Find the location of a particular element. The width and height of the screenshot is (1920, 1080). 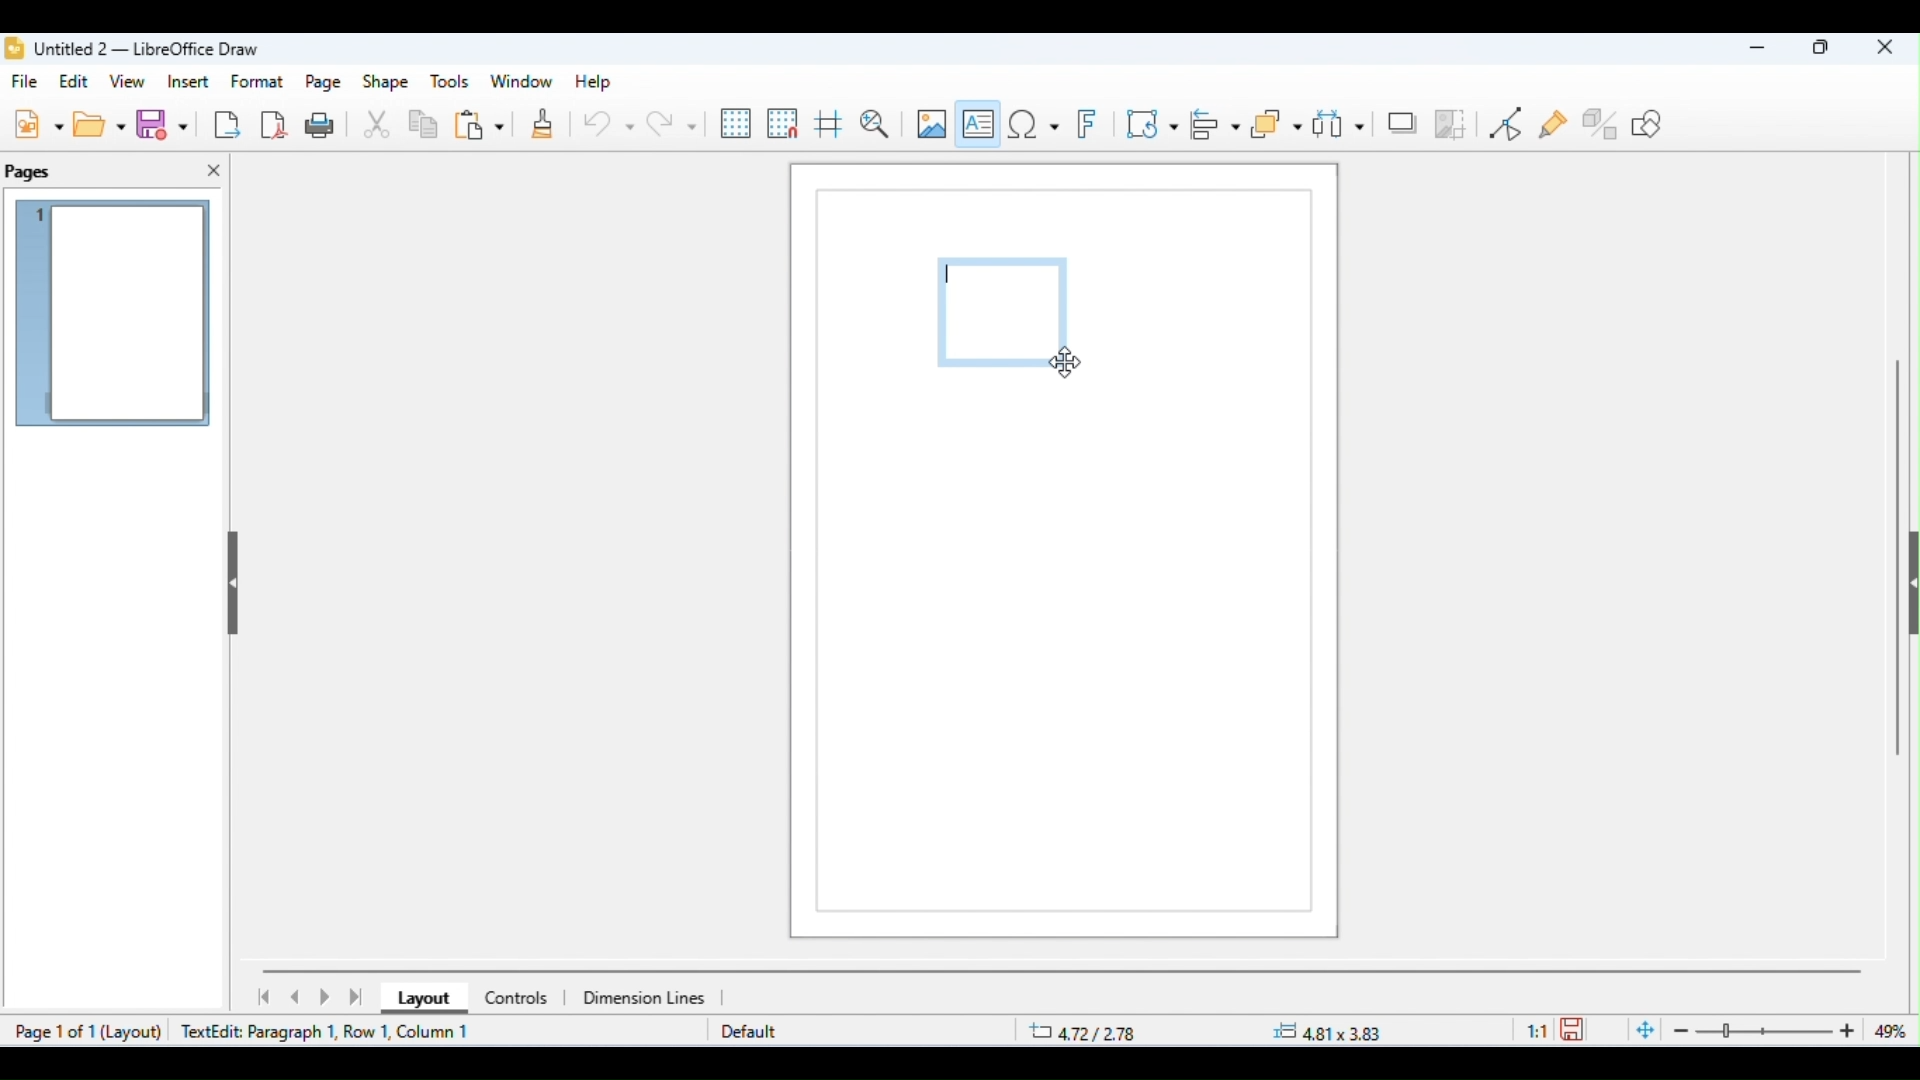

new is located at coordinates (38, 123).